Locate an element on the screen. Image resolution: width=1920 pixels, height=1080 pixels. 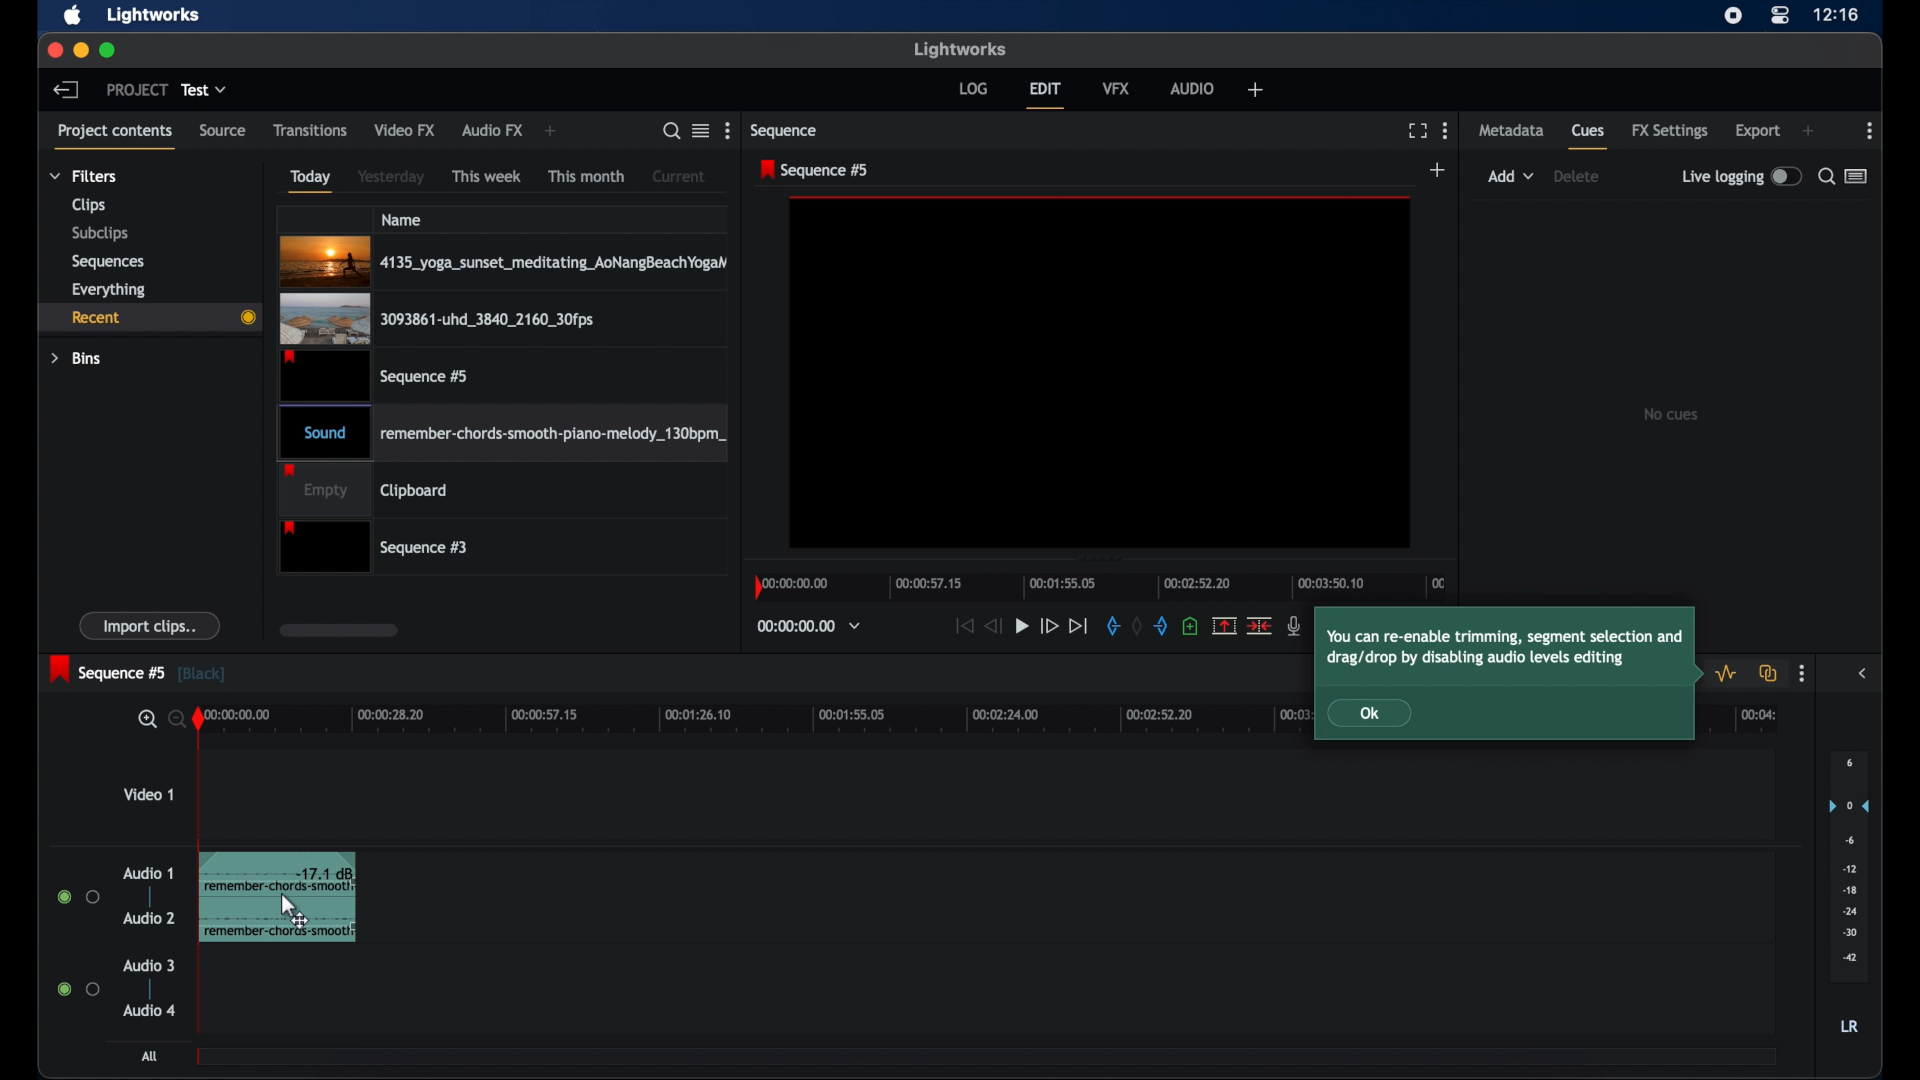
screen recorder icon is located at coordinates (1732, 15).